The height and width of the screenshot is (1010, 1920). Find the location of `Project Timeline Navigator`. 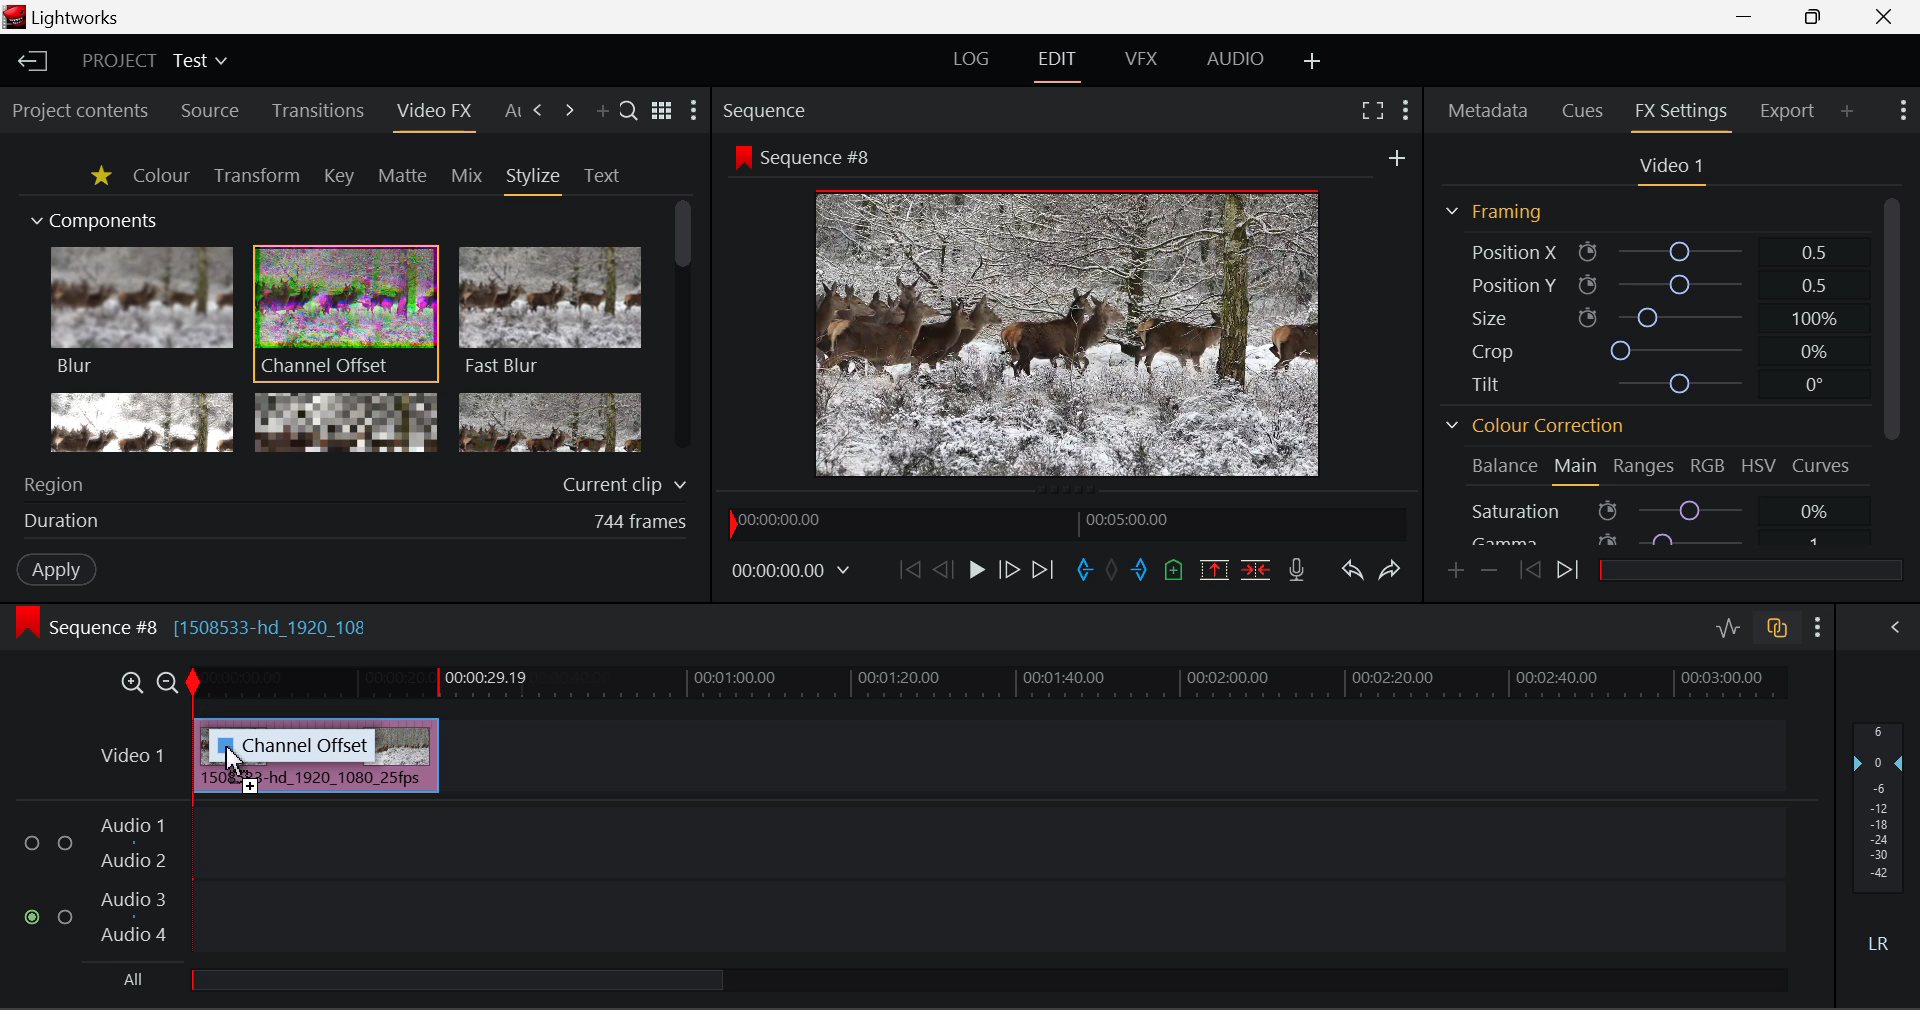

Project Timeline Navigator is located at coordinates (1068, 524).